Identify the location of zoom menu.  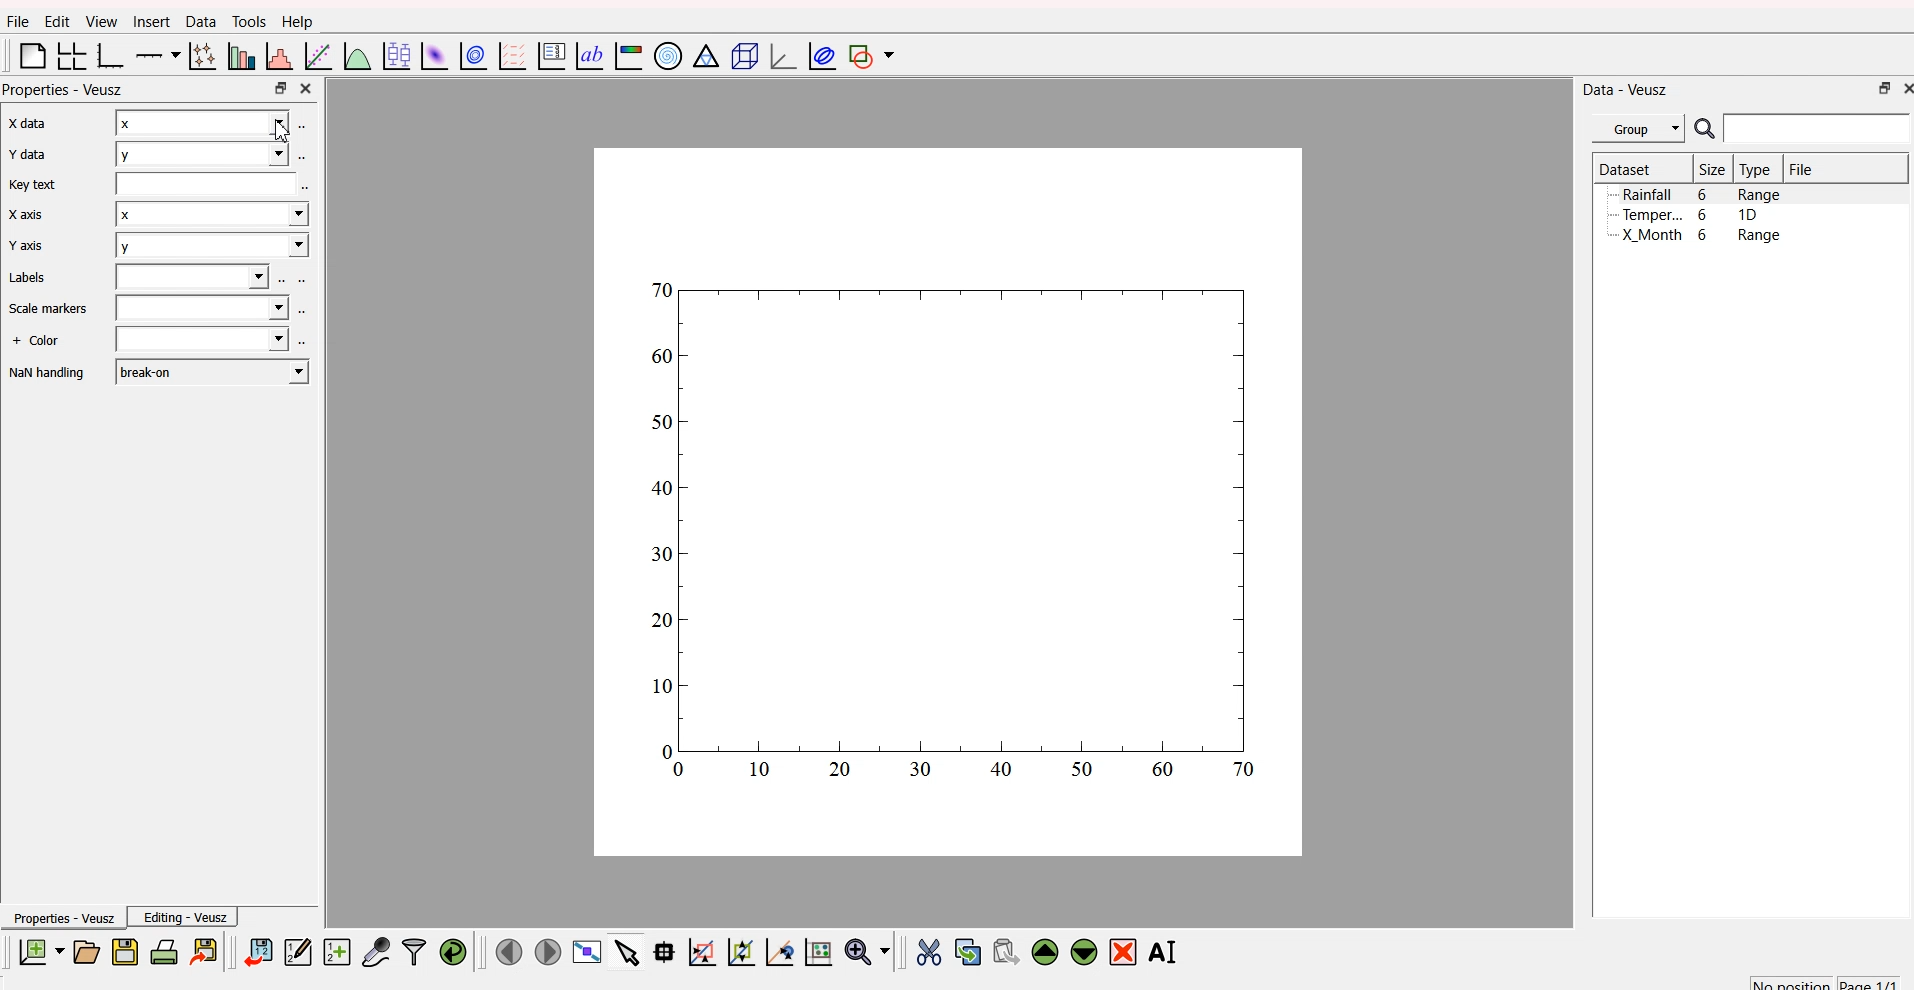
(868, 950).